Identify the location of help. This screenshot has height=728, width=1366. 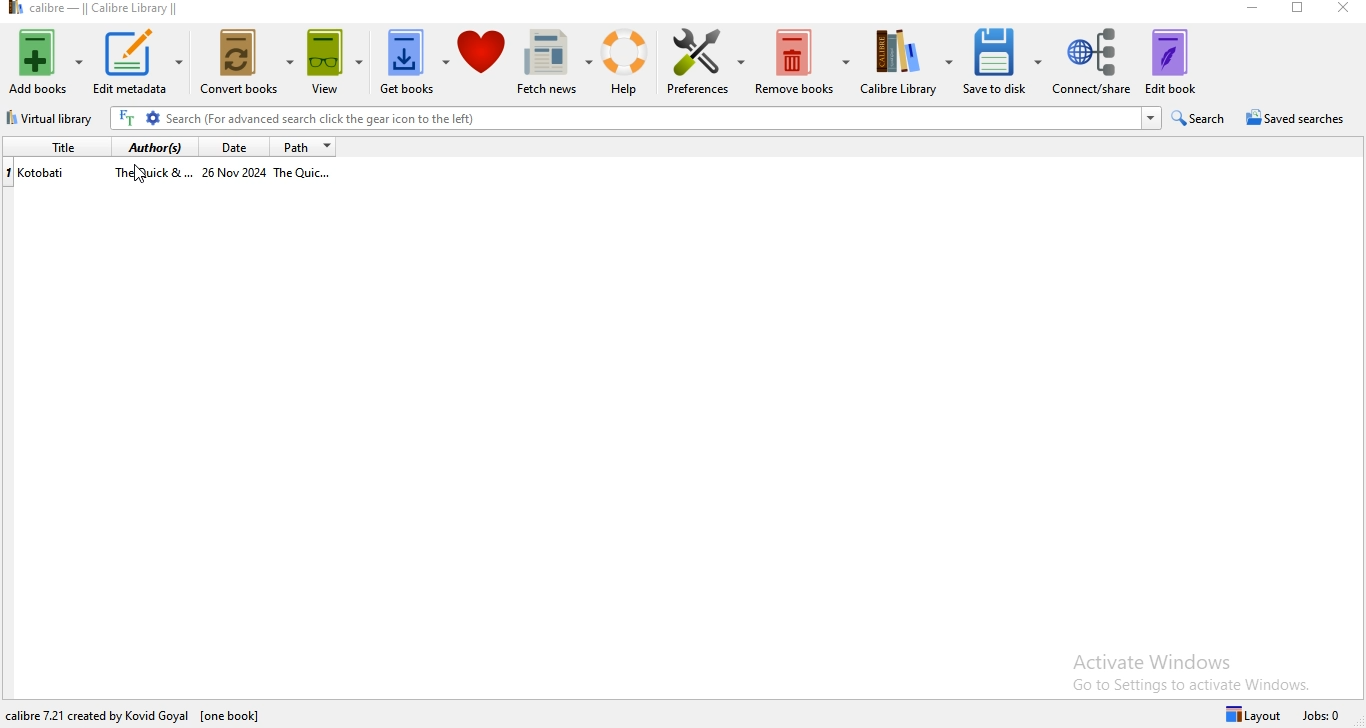
(621, 61).